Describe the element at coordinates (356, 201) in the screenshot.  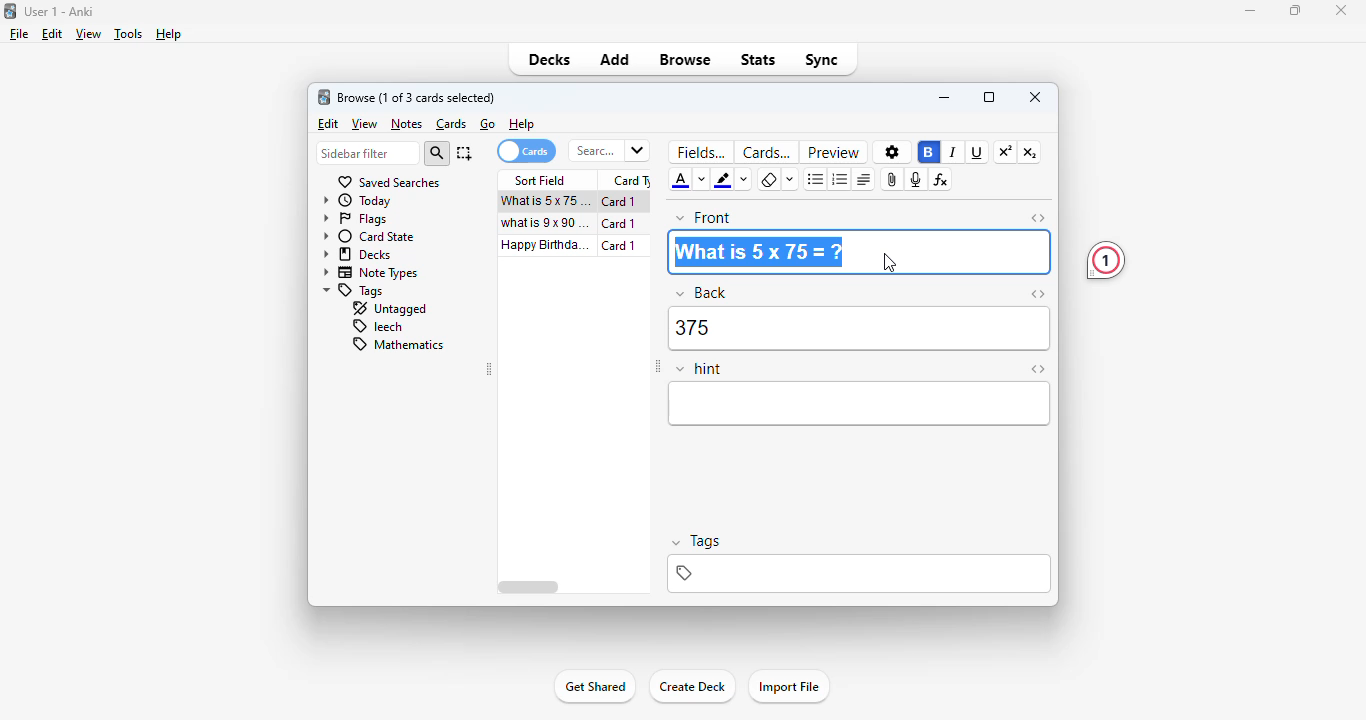
I see `today` at that location.